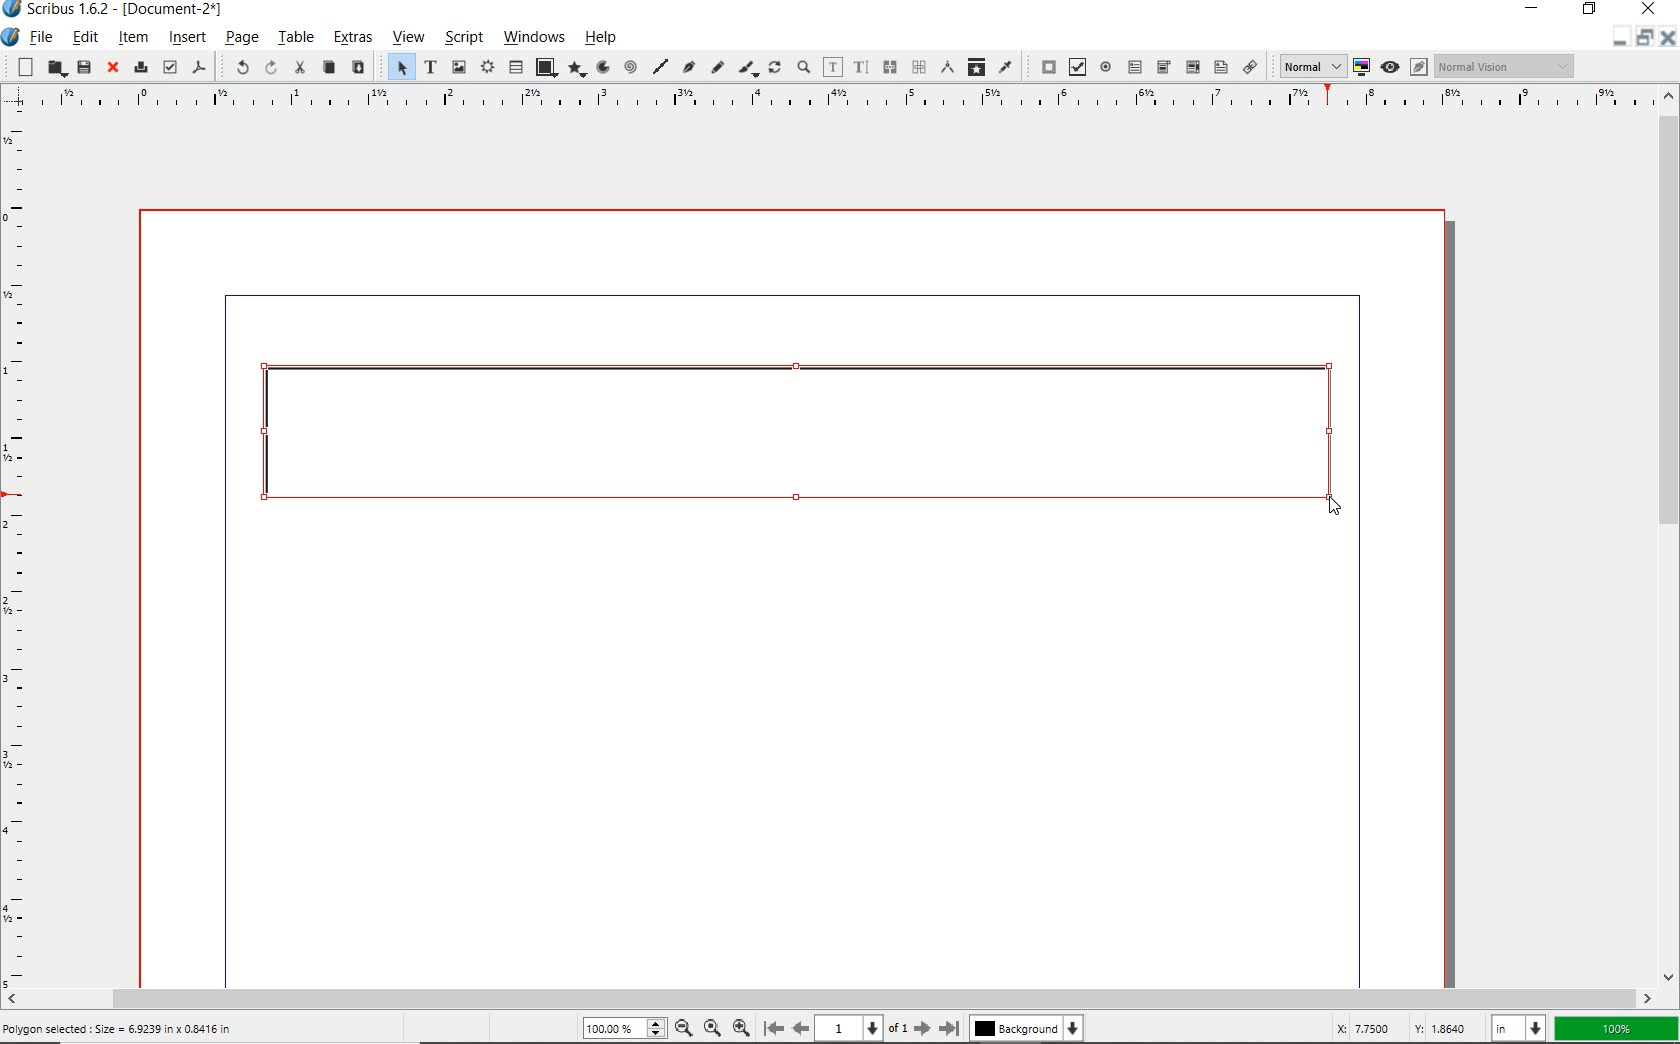 This screenshot has height=1044, width=1680. Describe the element at coordinates (21, 66) in the screenshot. I see `new` at that location.